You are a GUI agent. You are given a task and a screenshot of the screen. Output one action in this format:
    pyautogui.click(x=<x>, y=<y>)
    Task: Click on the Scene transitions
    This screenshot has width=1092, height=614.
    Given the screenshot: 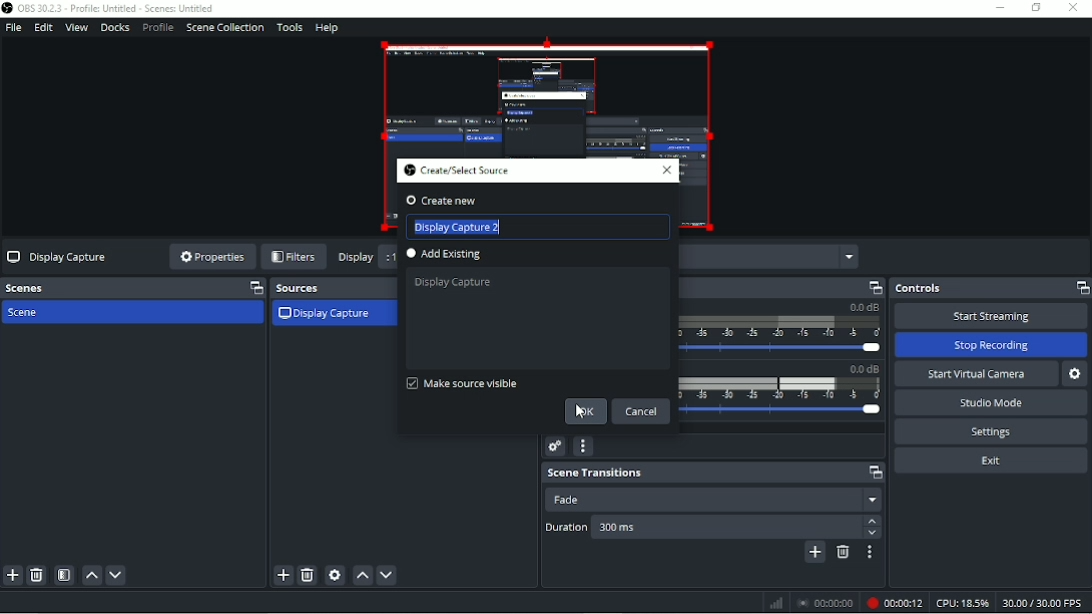 What is the action you would take?
    pyautogui.click(x=715, y=473)
    